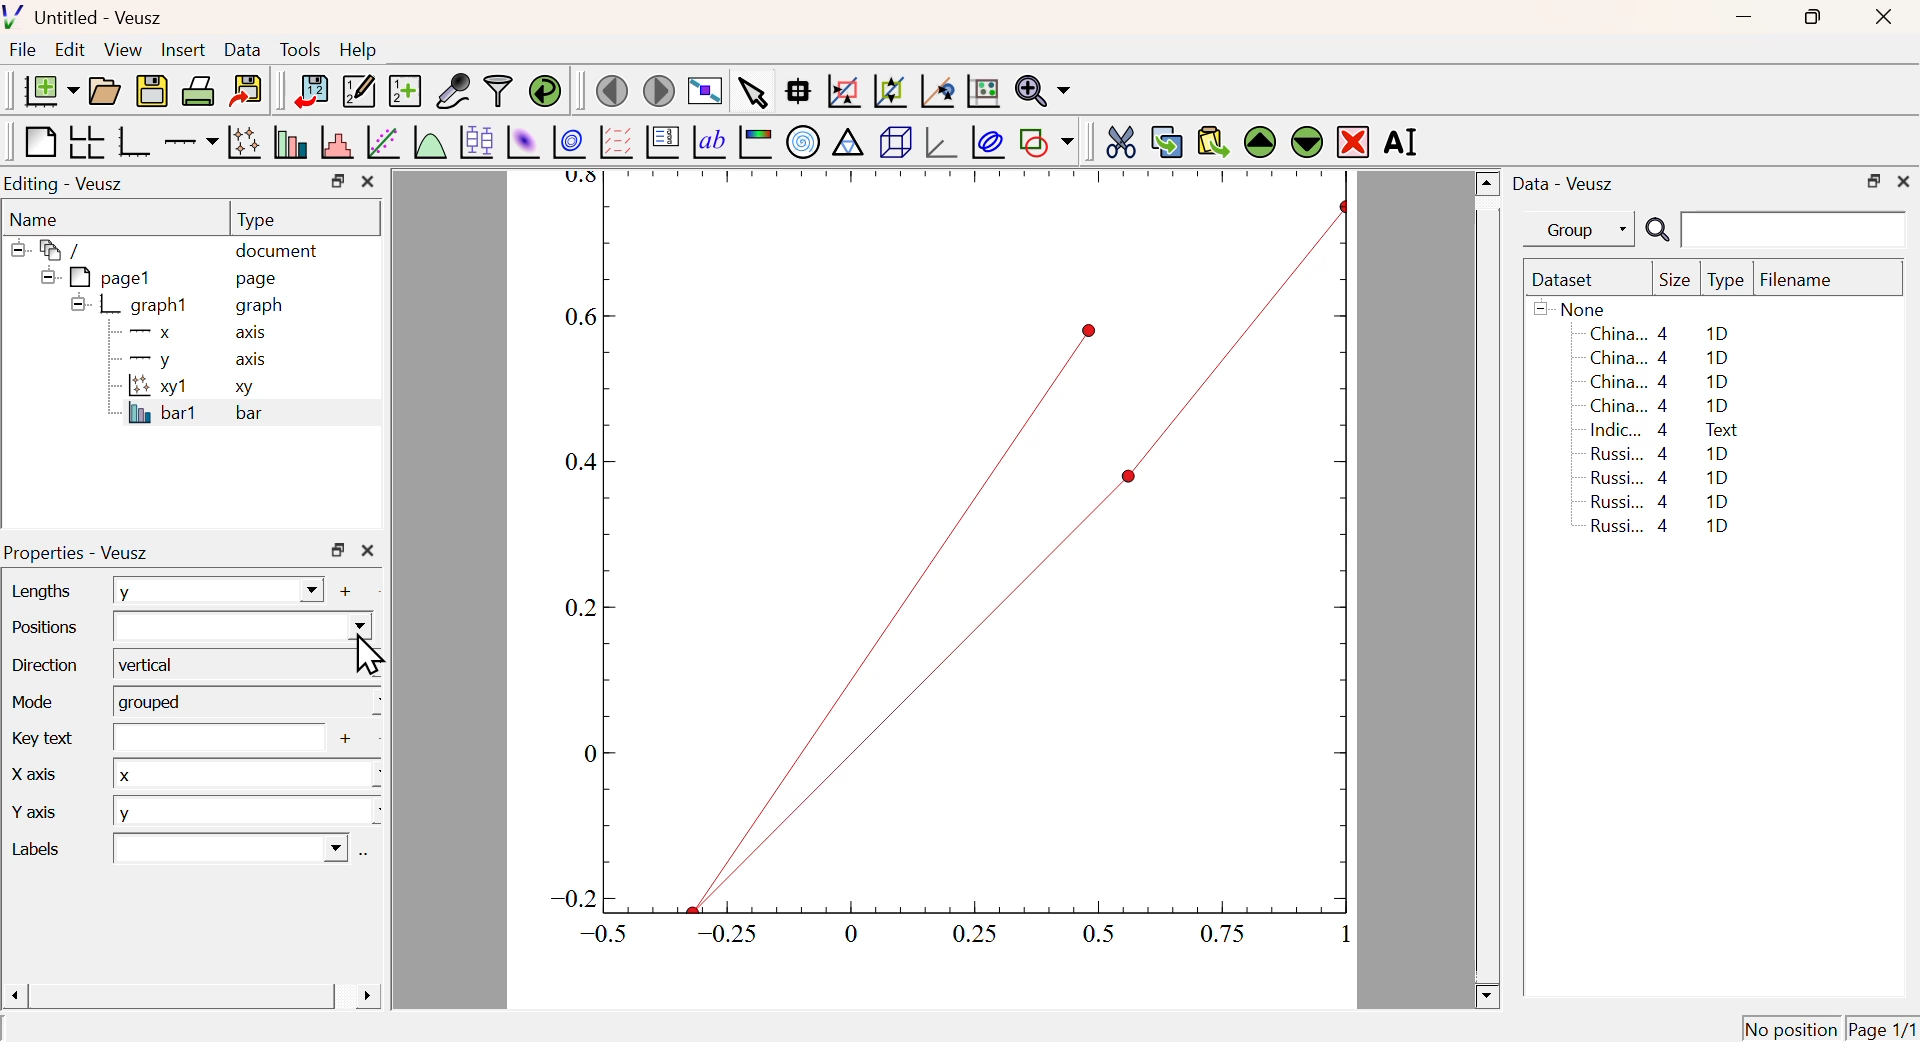 The height and width of the screenshot is (1042, 1920). Describe the element at coordinates (244, 665) in the screenshot. I see `Vertical` at that location.